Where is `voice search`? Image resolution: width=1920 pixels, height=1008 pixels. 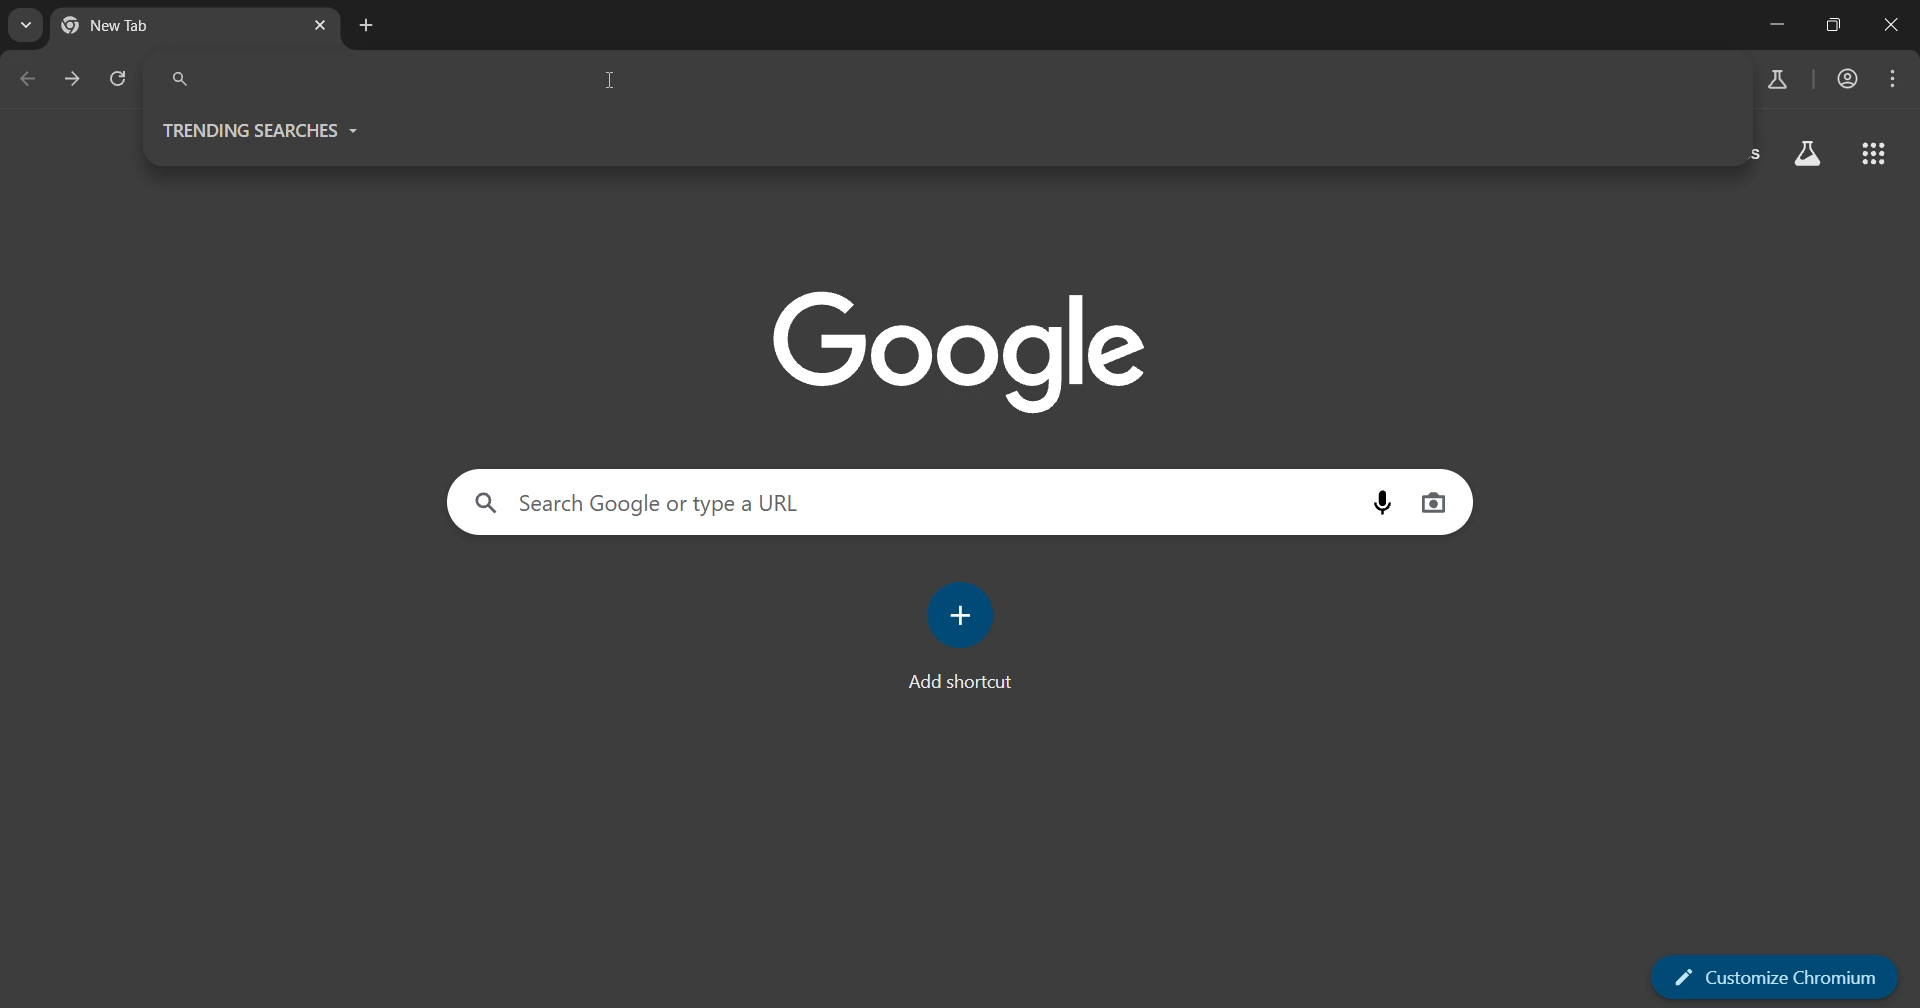
voice search is located at coordinates (1381, 504).